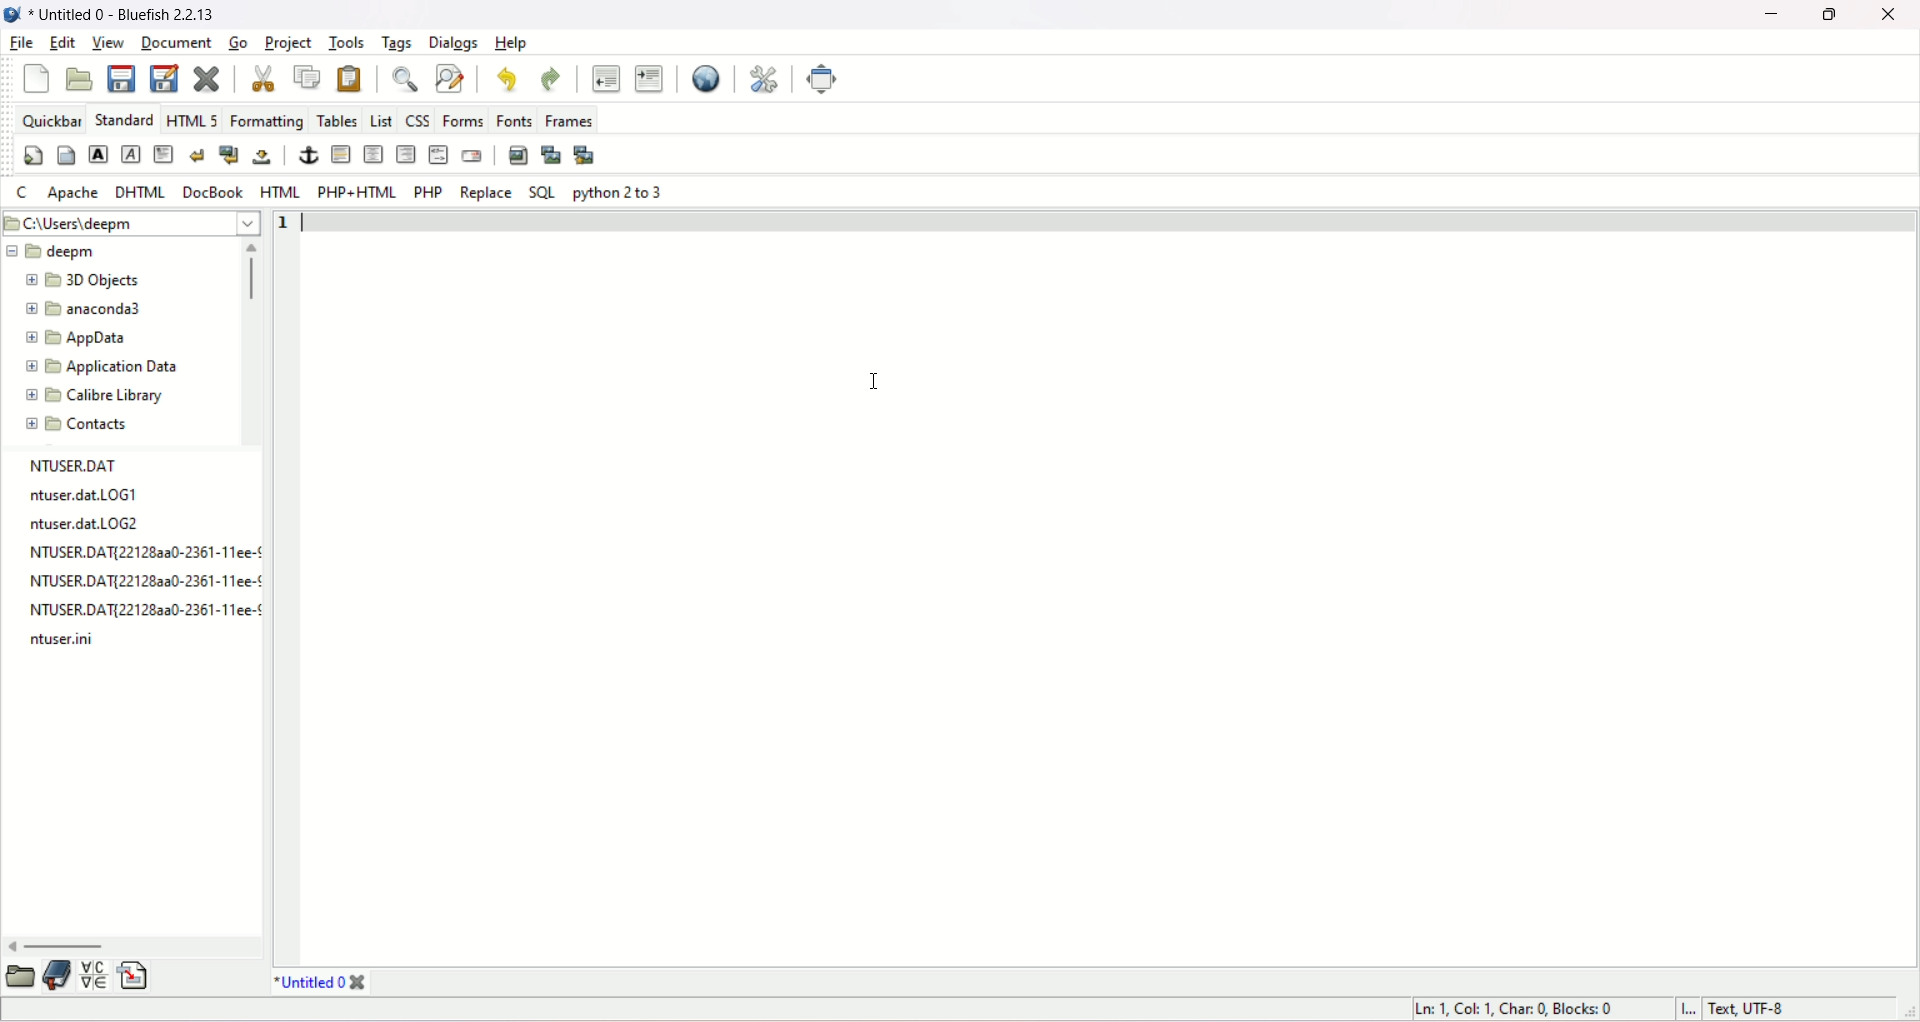 The width and height of the screenshot is (1920, 1022). Describe the element at coordinates (461, 120) in the screenshot. I see `forms` at that location.